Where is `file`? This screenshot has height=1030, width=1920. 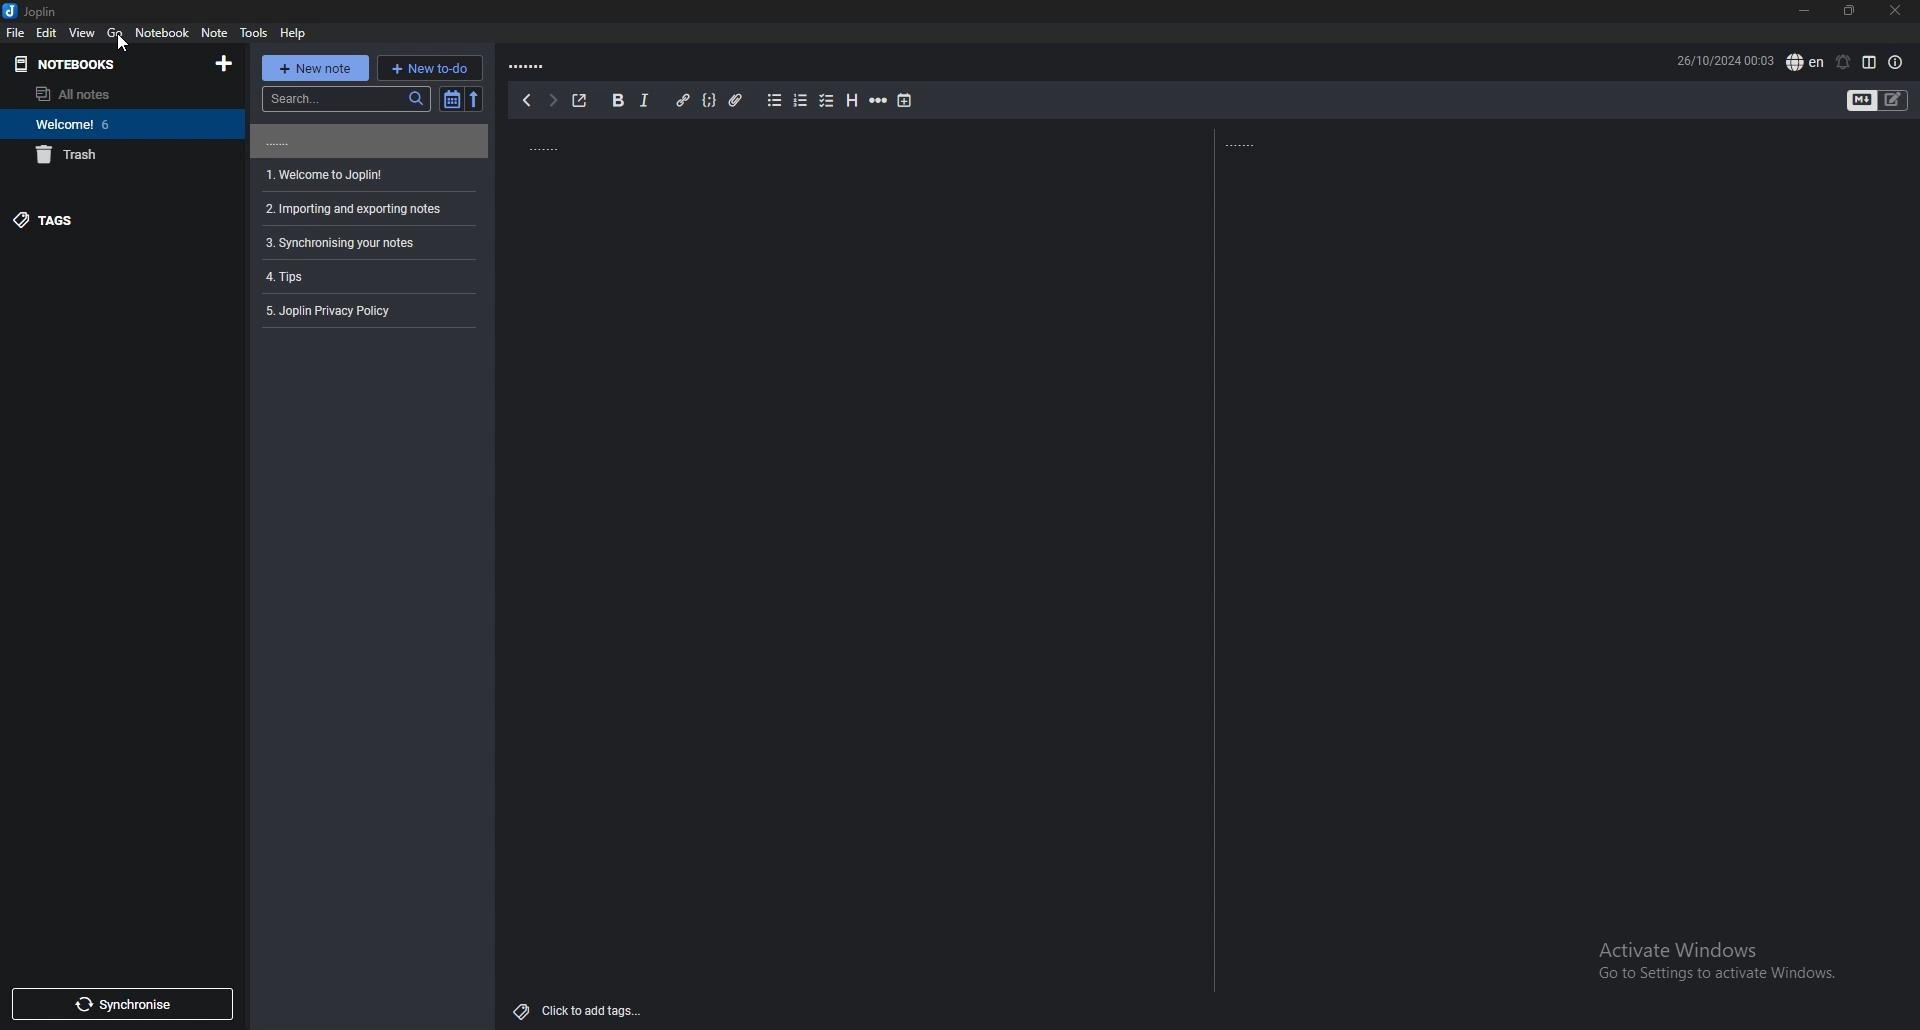 file is located at coordinates (16, 33).